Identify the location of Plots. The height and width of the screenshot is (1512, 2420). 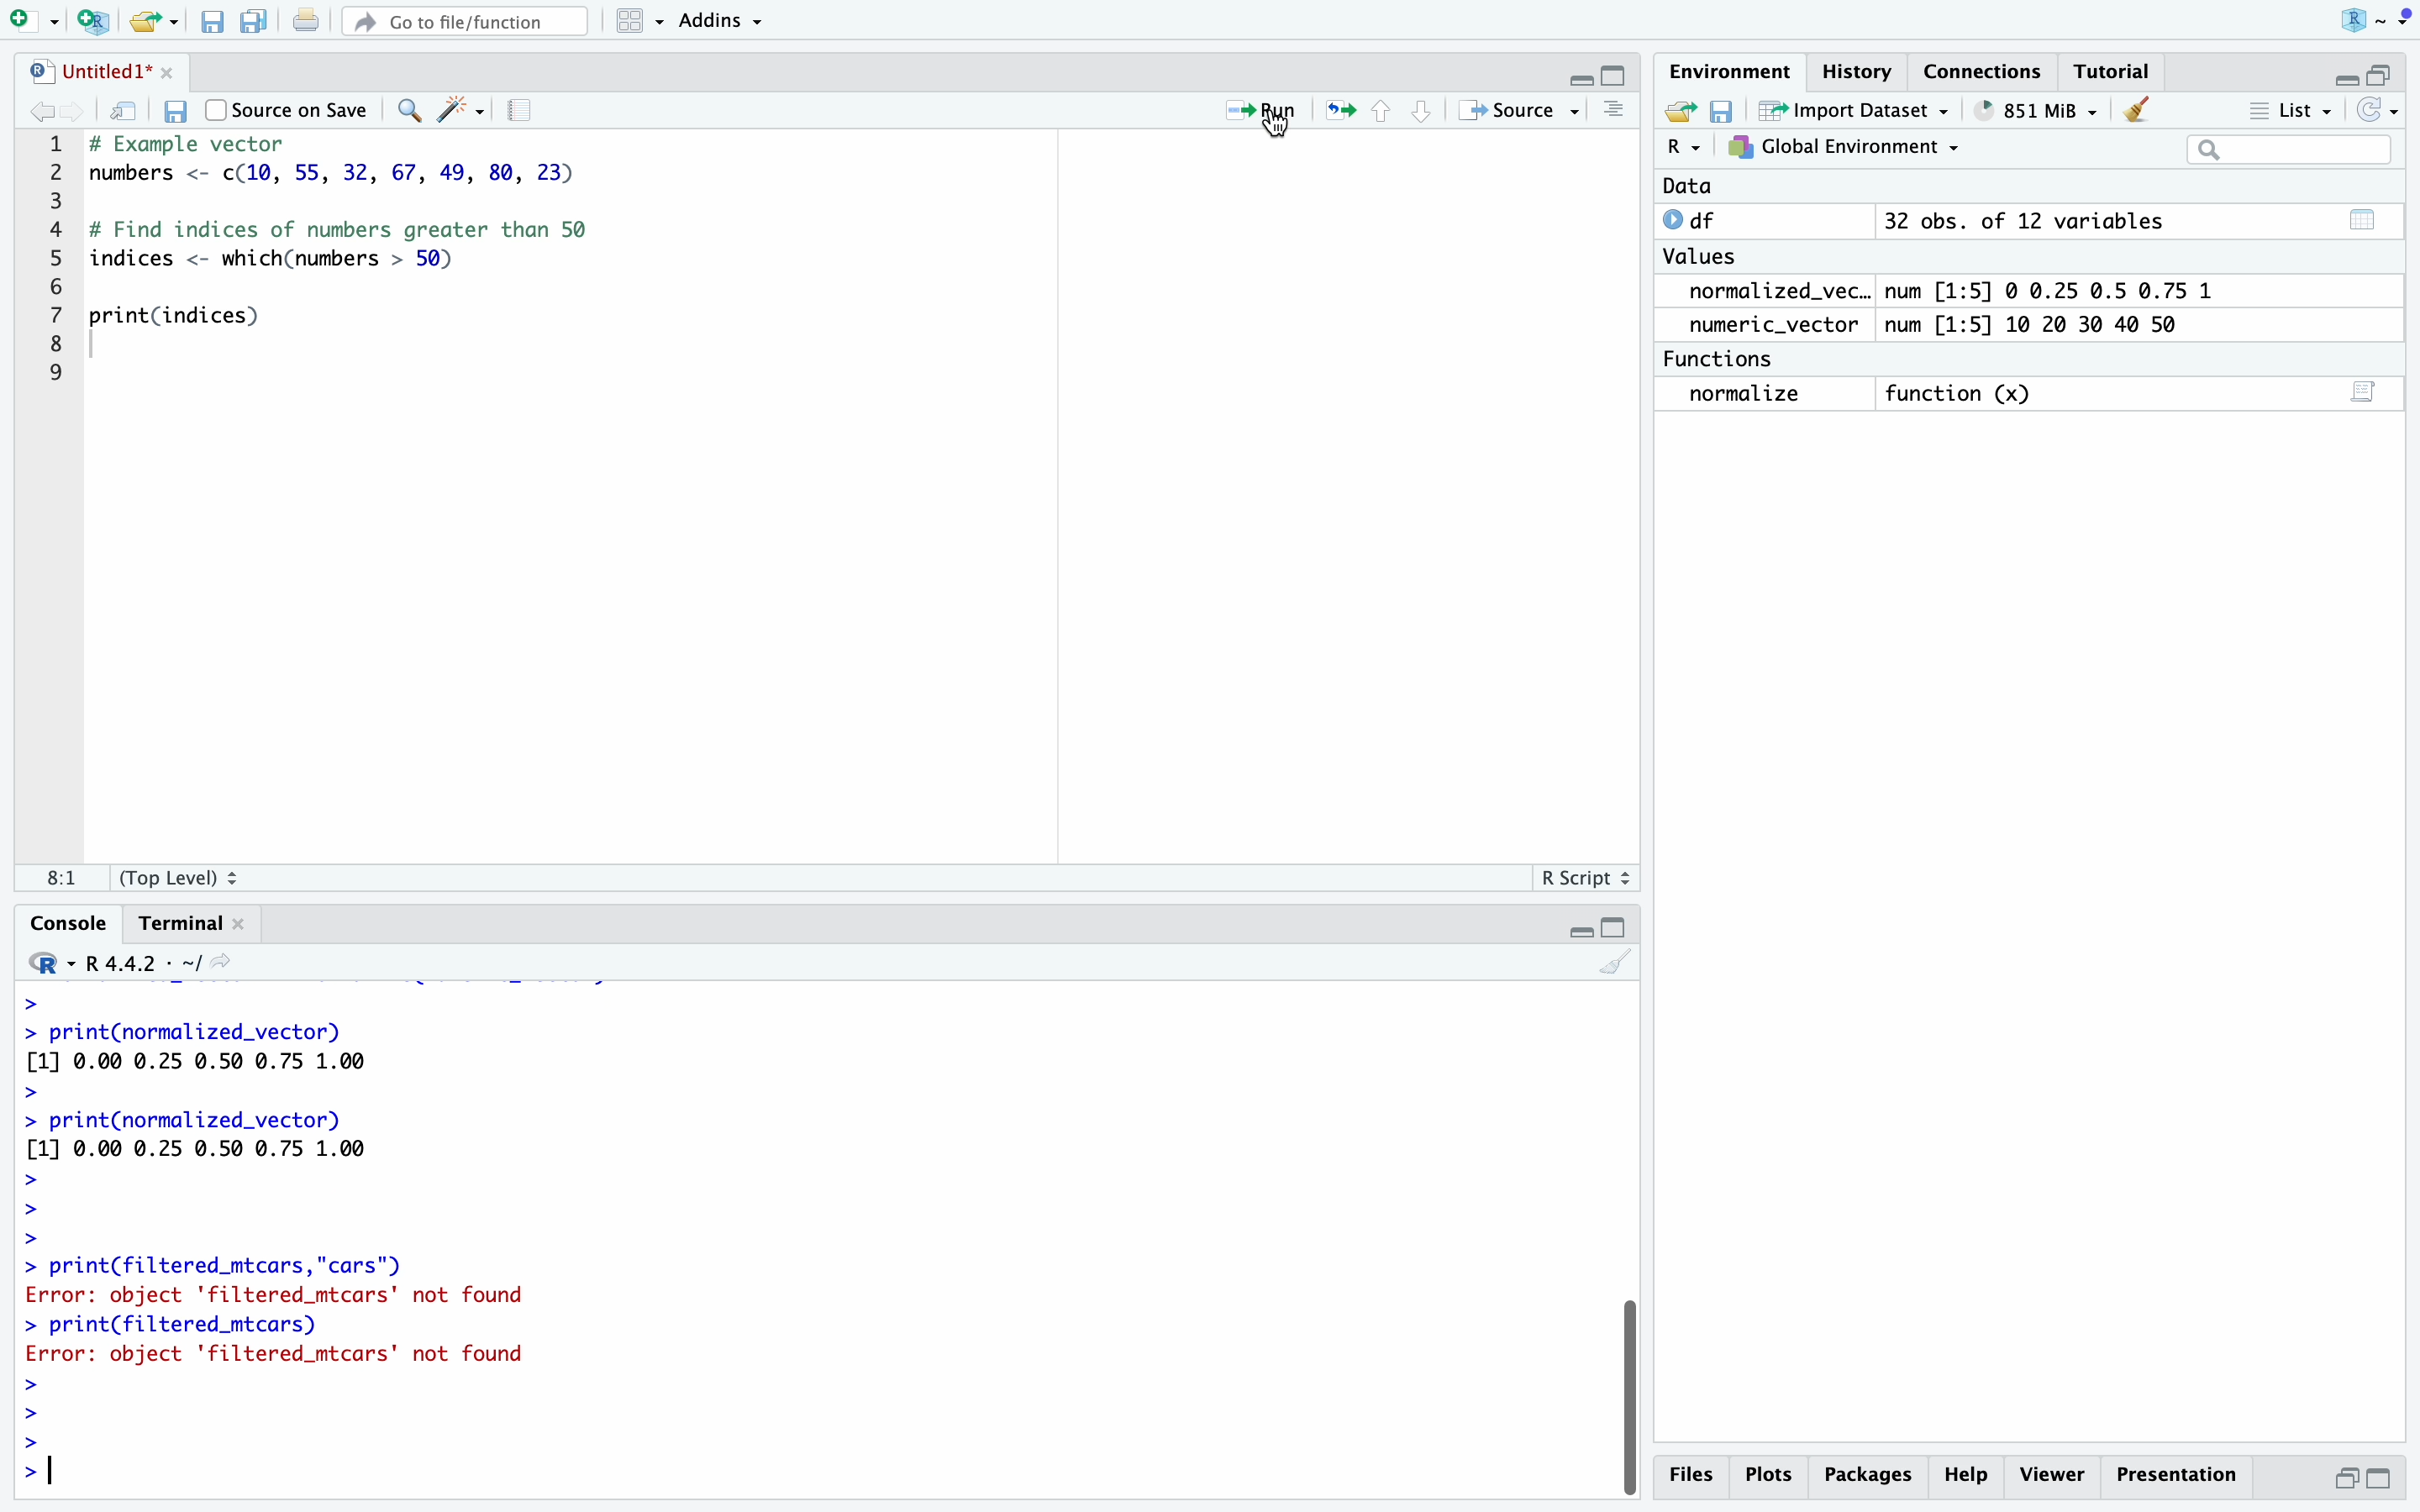
(1775, 1473).